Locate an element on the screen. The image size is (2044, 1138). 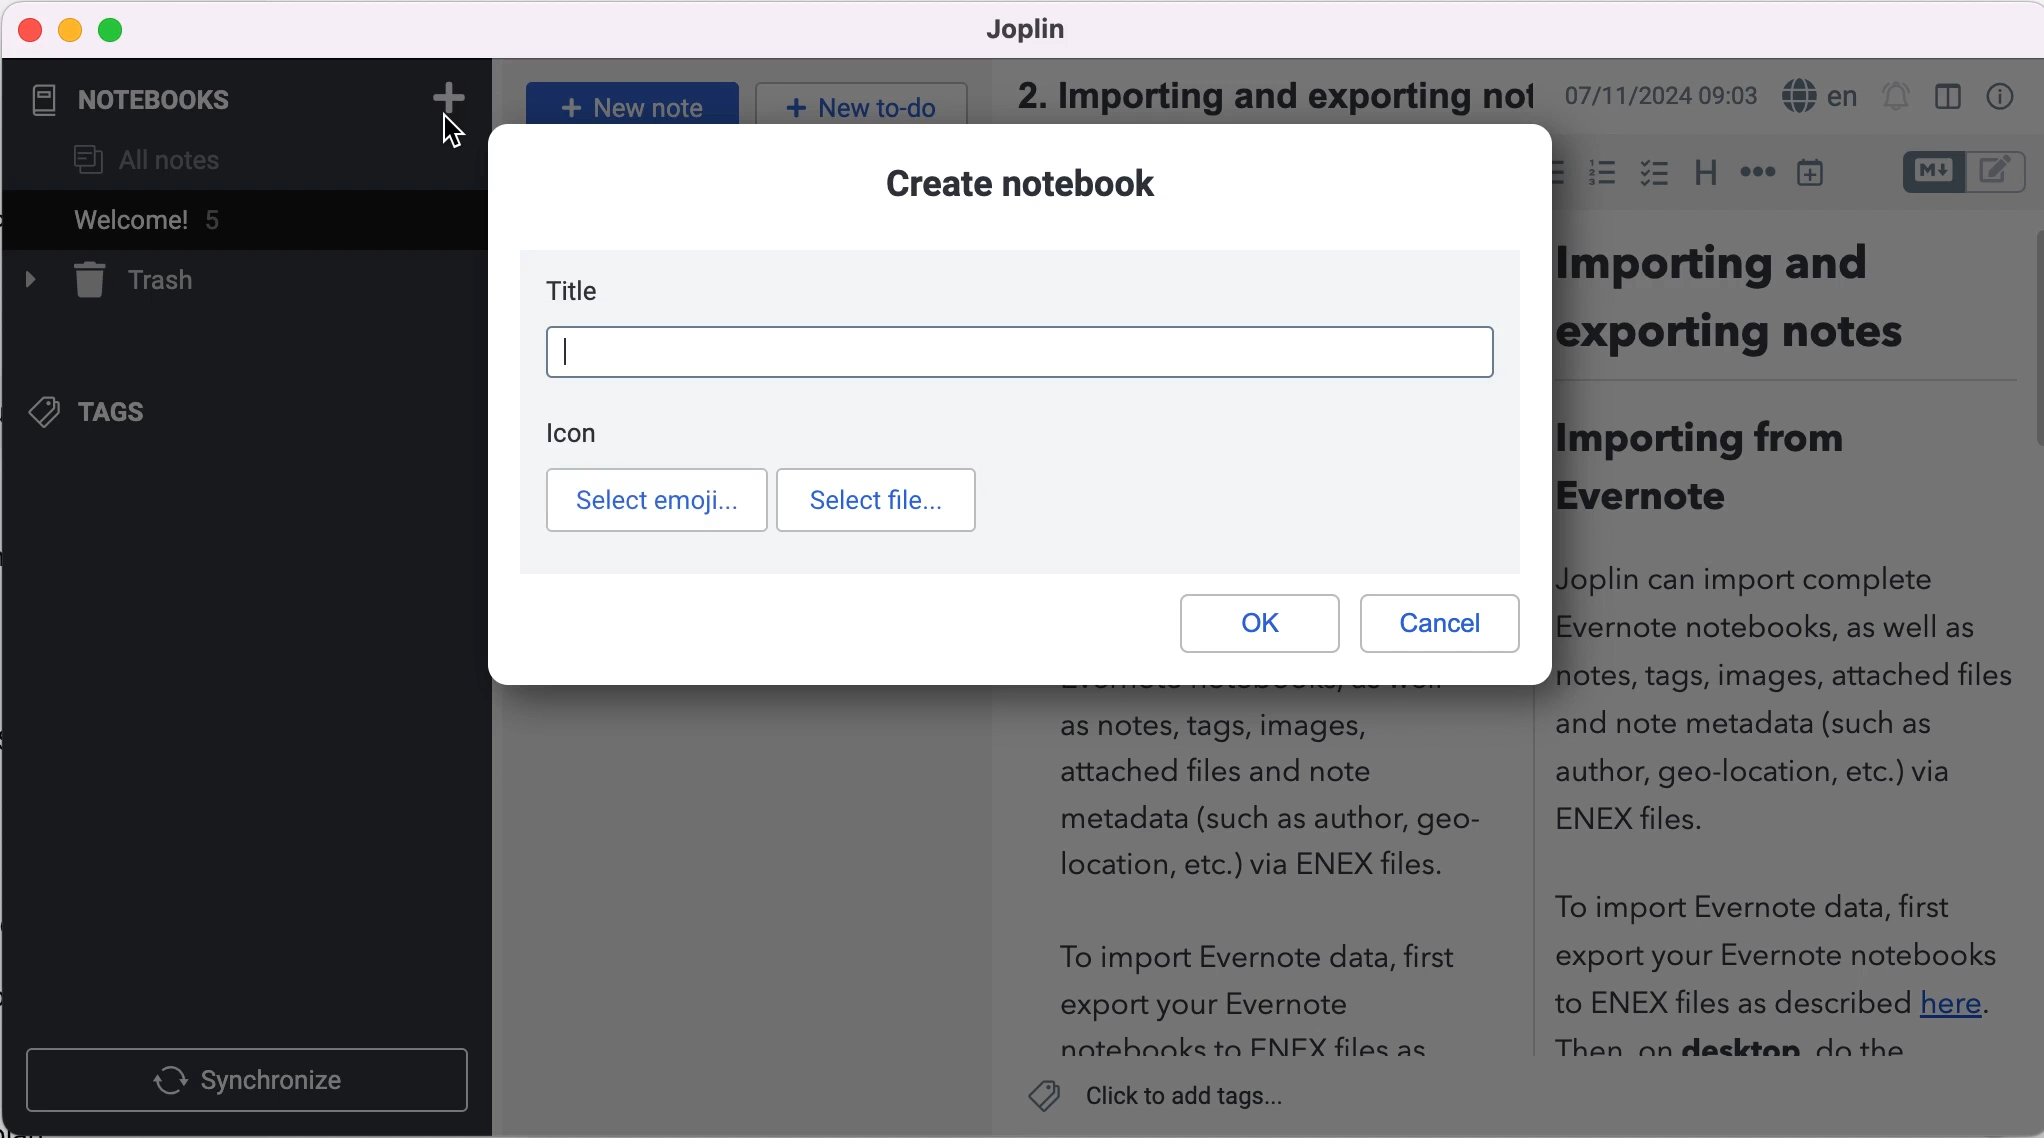
cursor is located at coordinates (452, 142).